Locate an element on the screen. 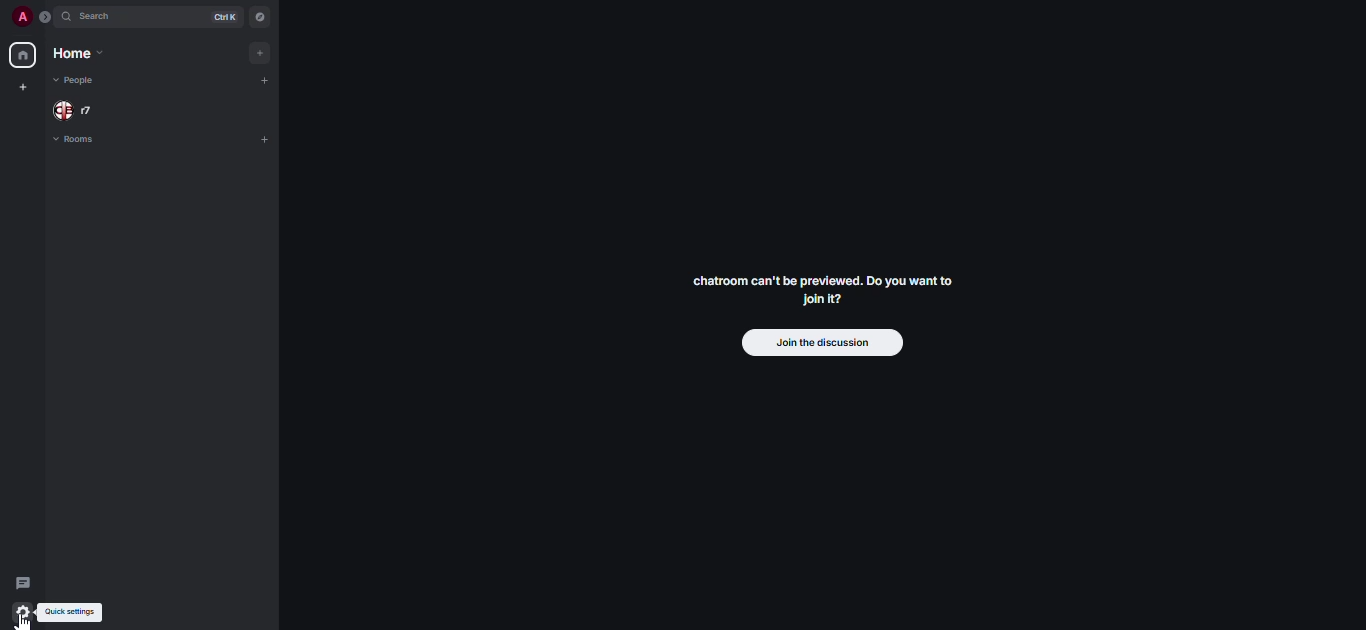  join the discussion is located at coordinates (821, 342).